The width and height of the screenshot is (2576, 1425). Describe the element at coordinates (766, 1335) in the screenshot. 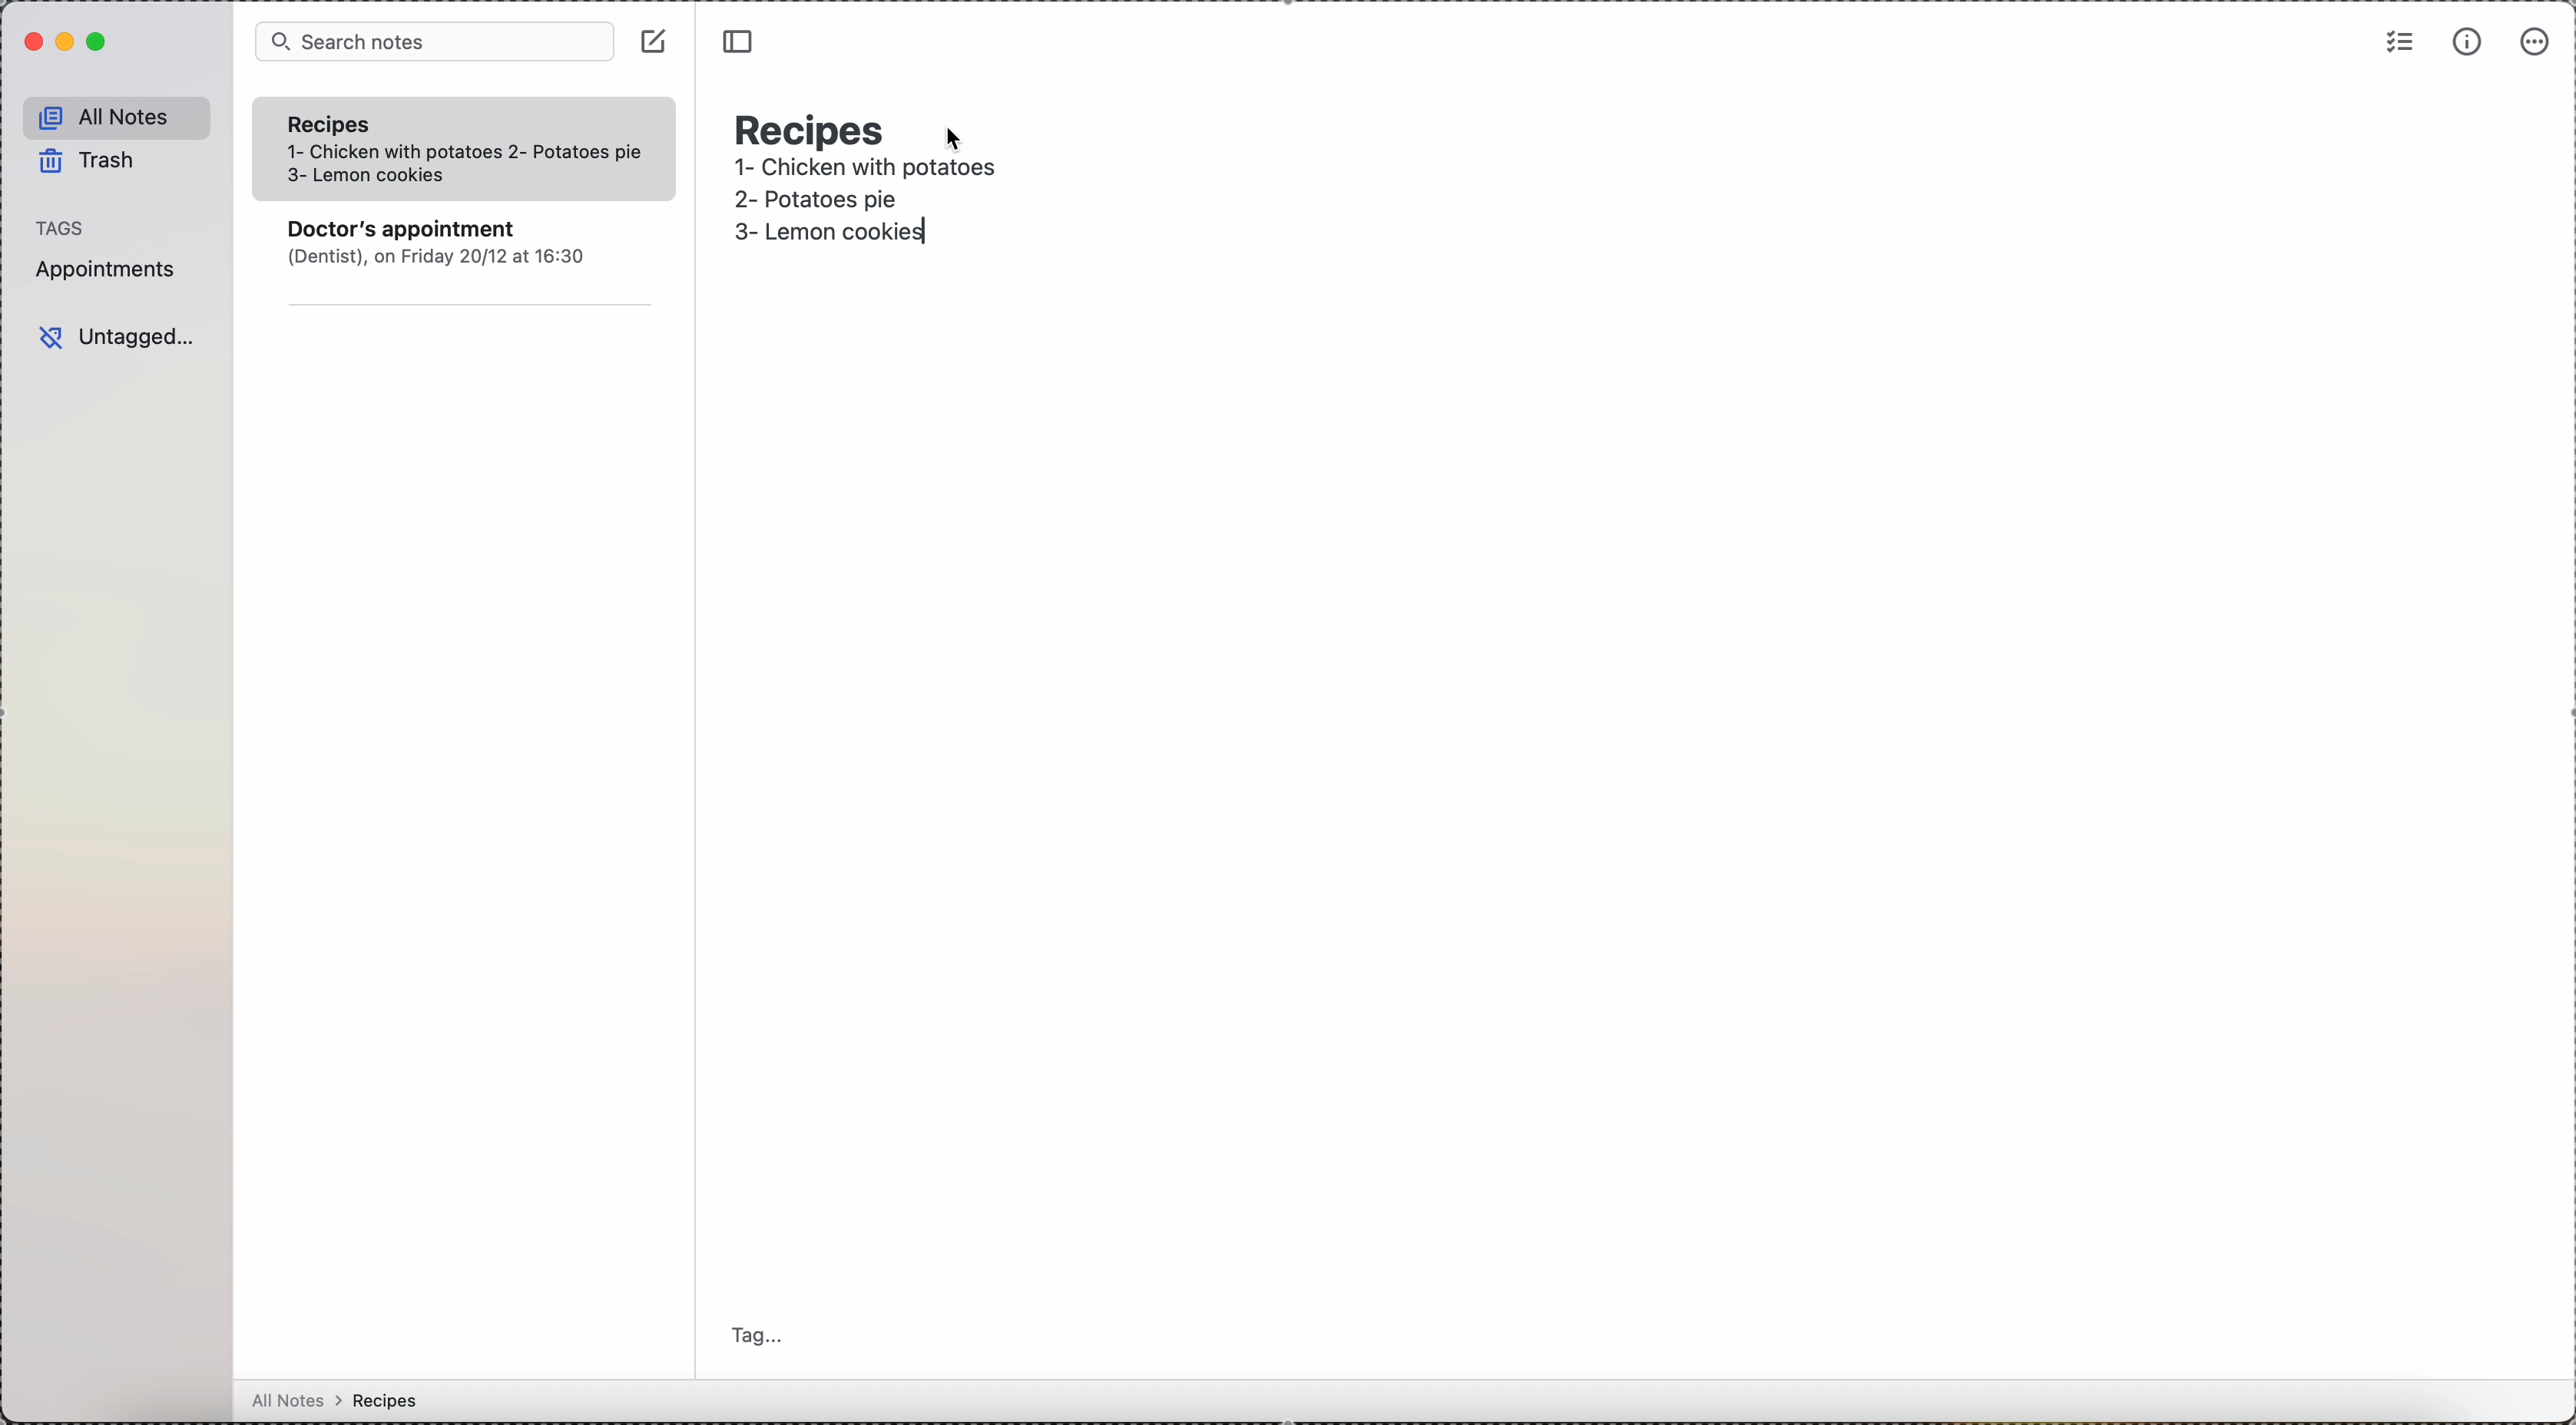

I see `tag` at that location.